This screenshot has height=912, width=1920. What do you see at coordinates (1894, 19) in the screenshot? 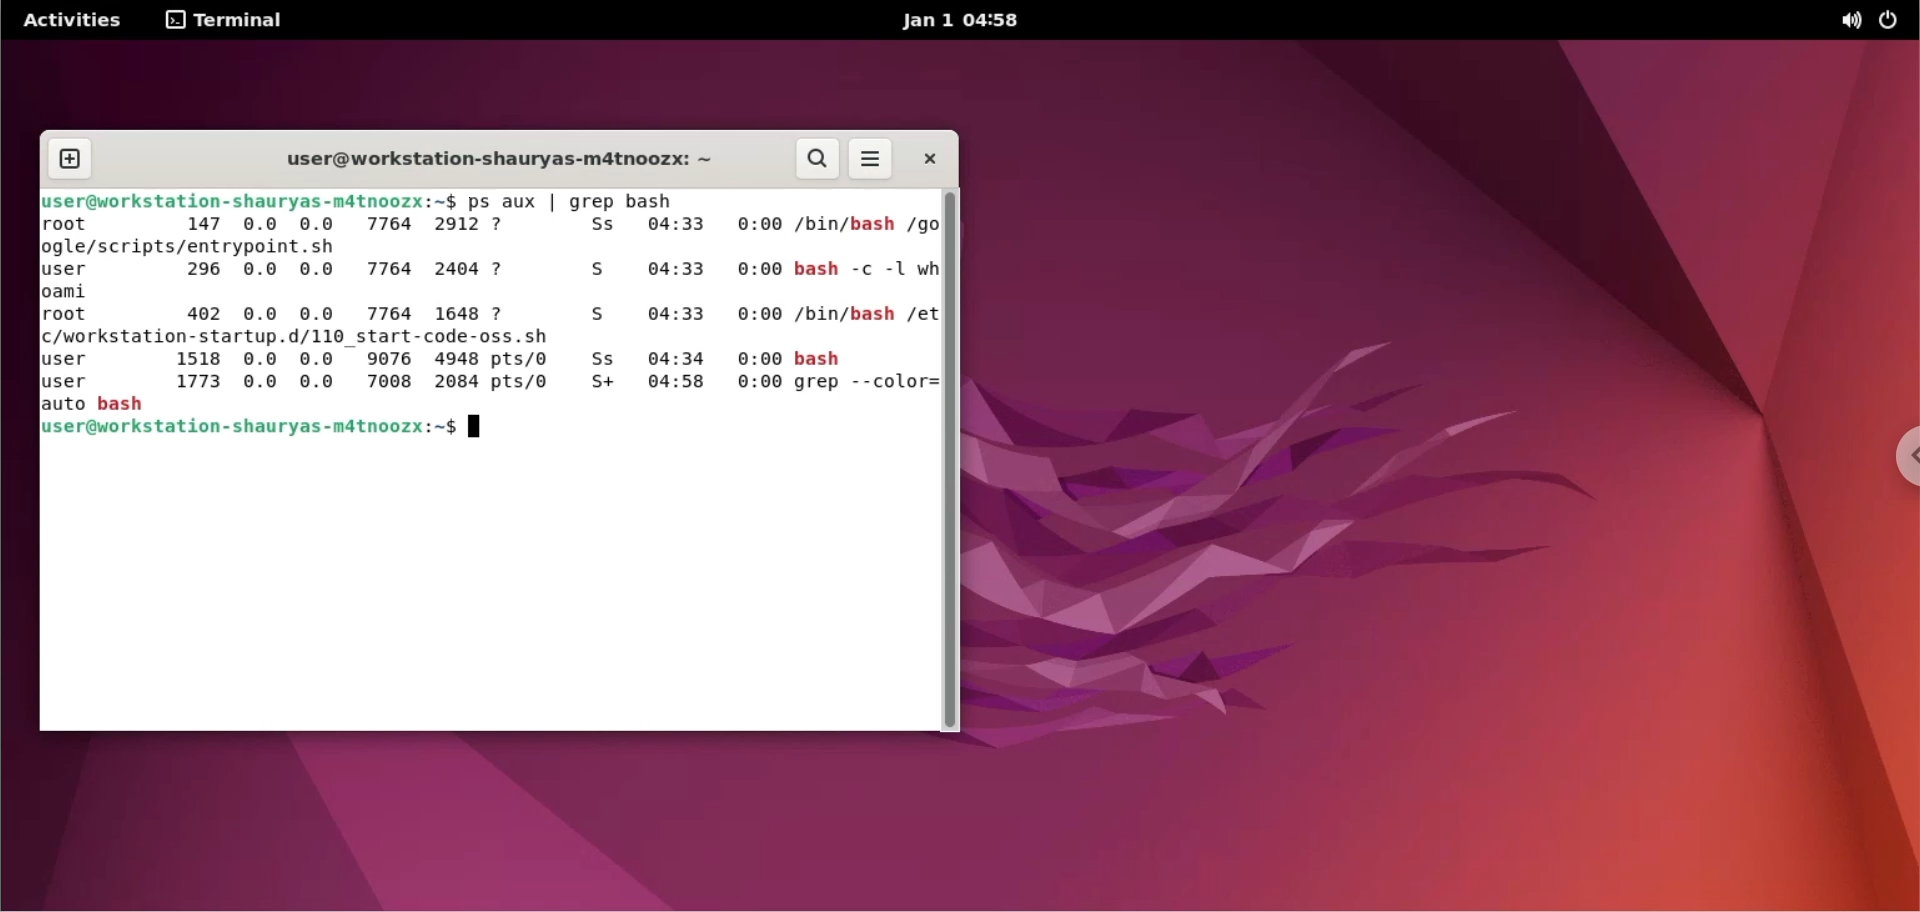
I see `power options` at bounding box center [1894, 19].